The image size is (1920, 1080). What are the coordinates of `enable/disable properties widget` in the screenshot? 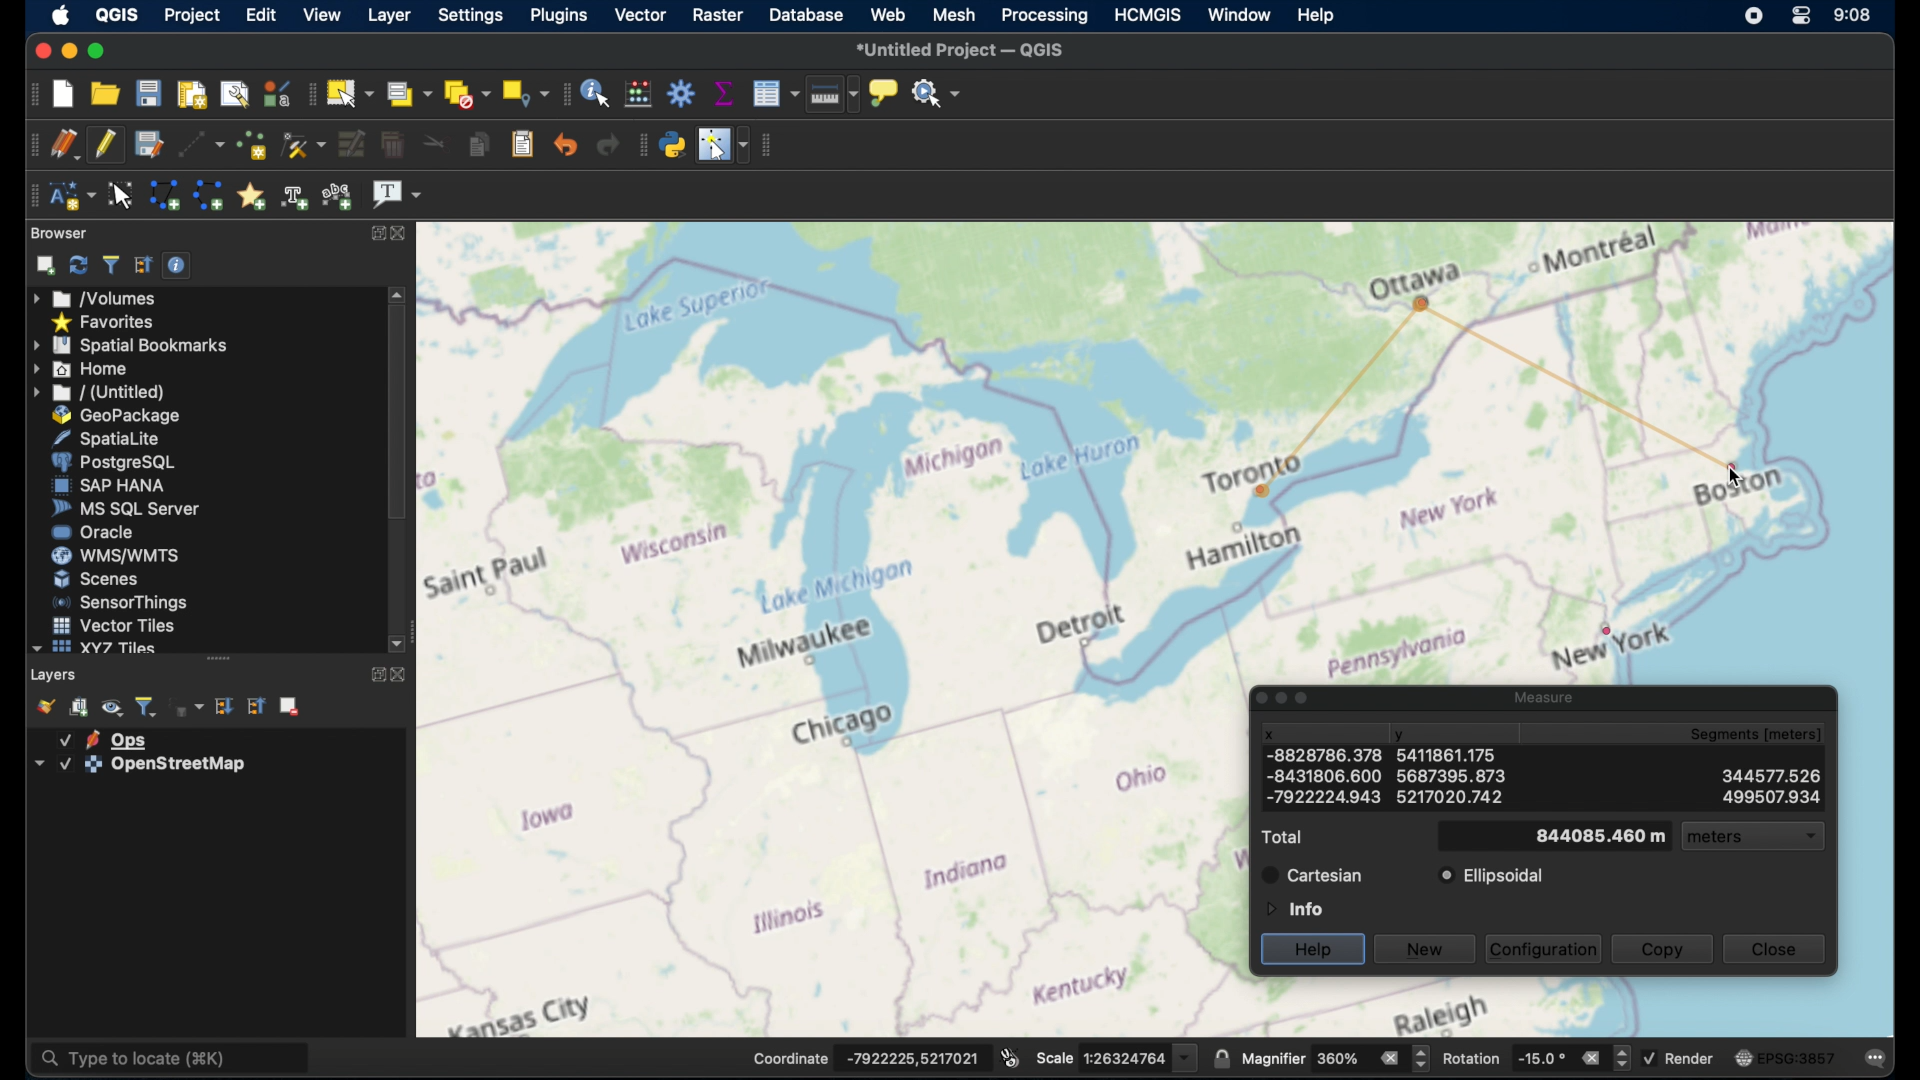 It's located at (177, 264).